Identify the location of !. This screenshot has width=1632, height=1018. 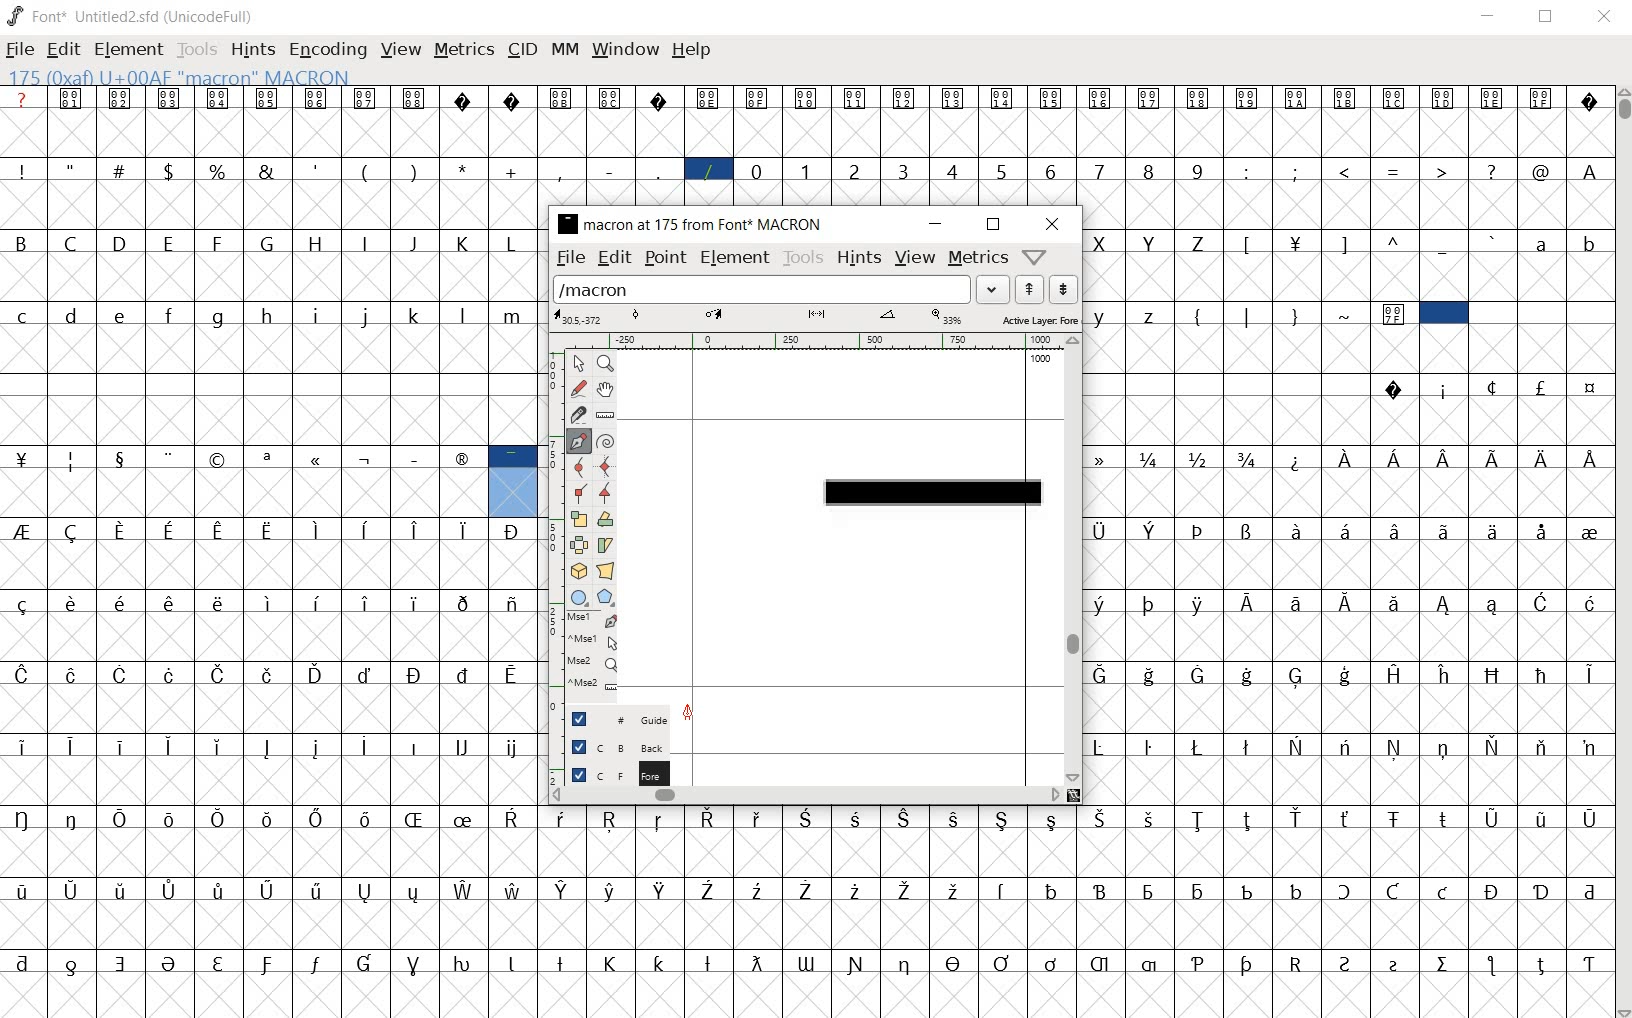
(22, 170).